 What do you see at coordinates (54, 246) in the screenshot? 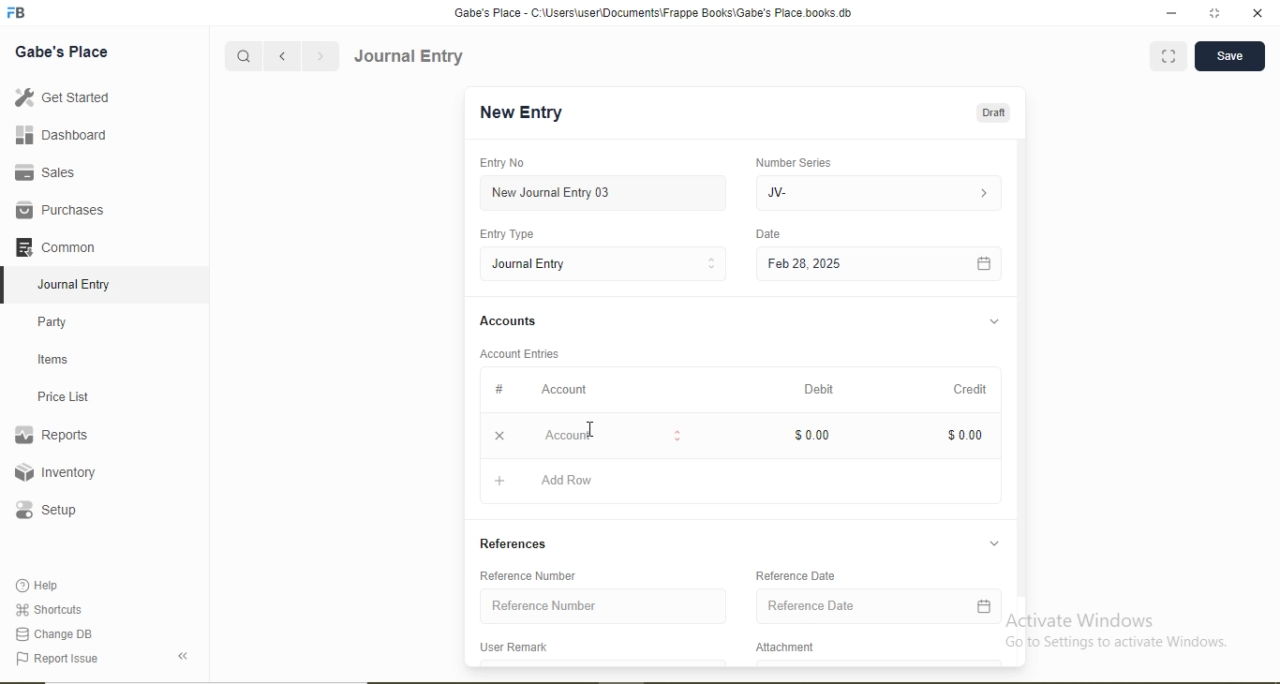
I see `Common` at bounding box center [54, 246].